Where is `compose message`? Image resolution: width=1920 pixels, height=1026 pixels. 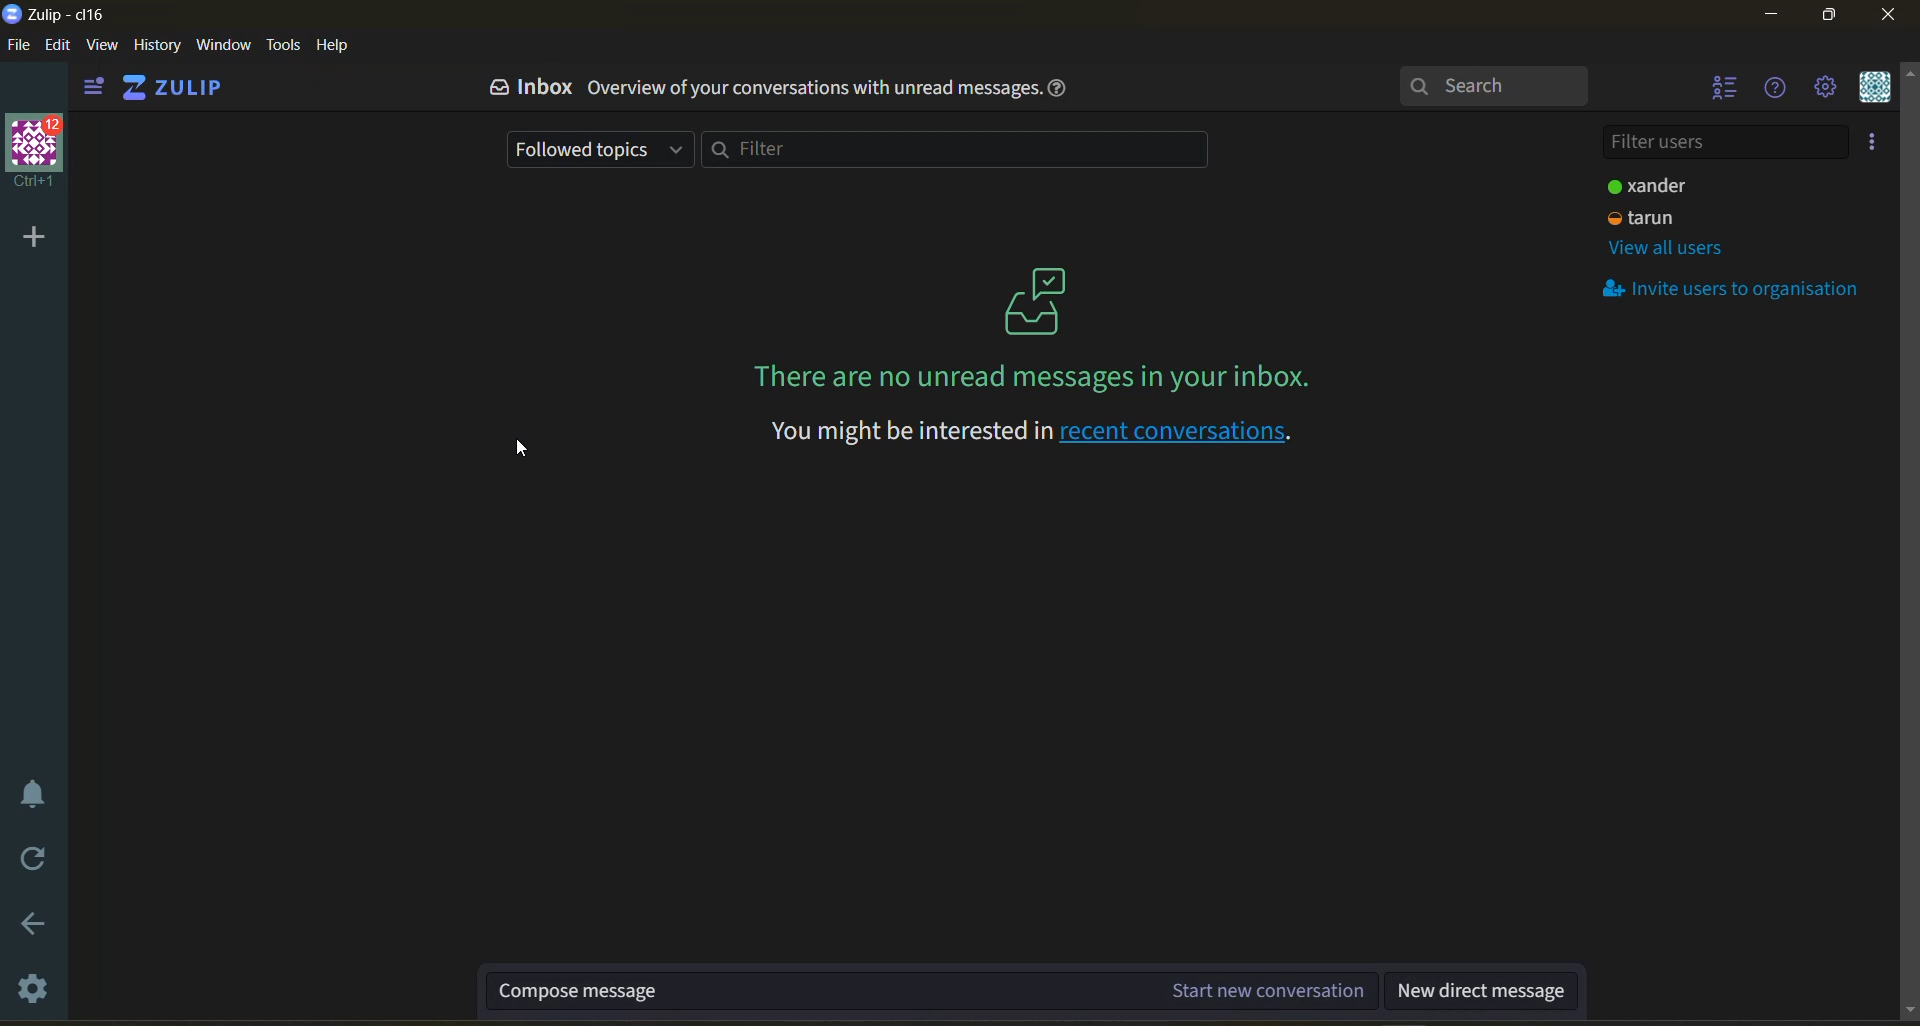 compose message is located at coordinates (934, 989).